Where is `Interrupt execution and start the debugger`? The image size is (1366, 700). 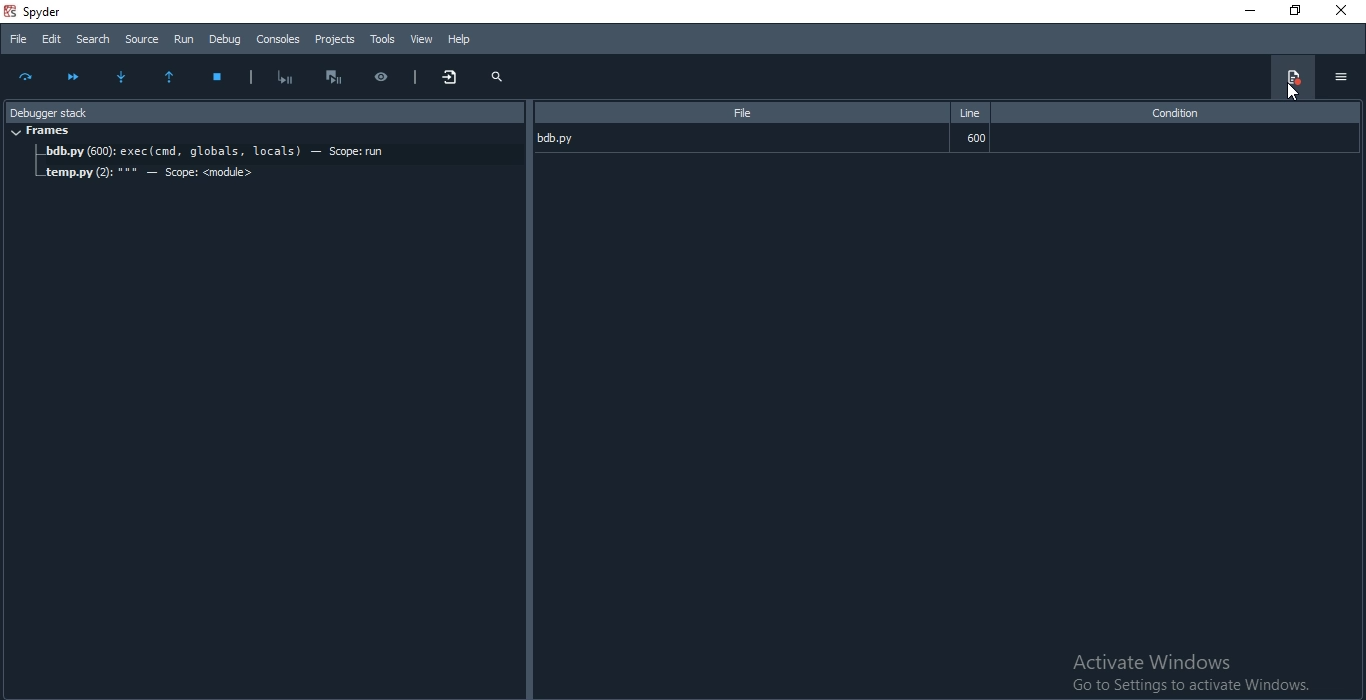 Interrupt execution and start the debugger is located at coordinates (340, 77).